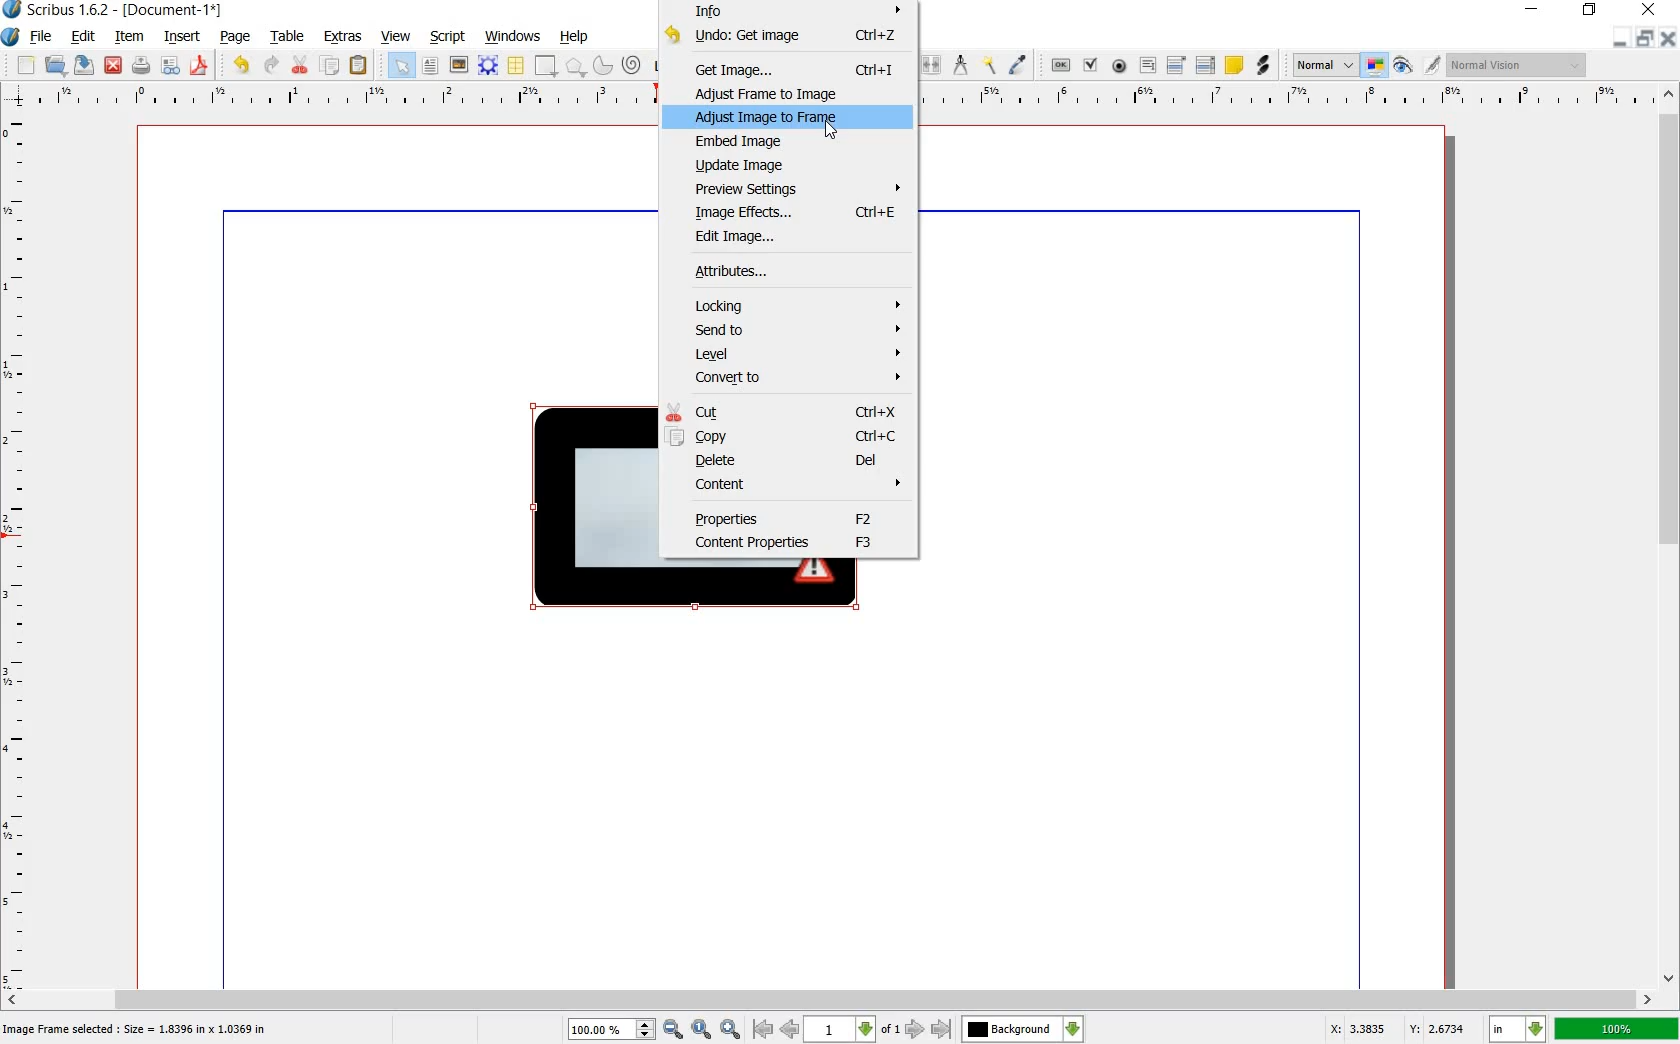 The image size is (1680, 1044). Describe the element at coordinates (82, 37) in the screenshot. I see `edit` at that location.